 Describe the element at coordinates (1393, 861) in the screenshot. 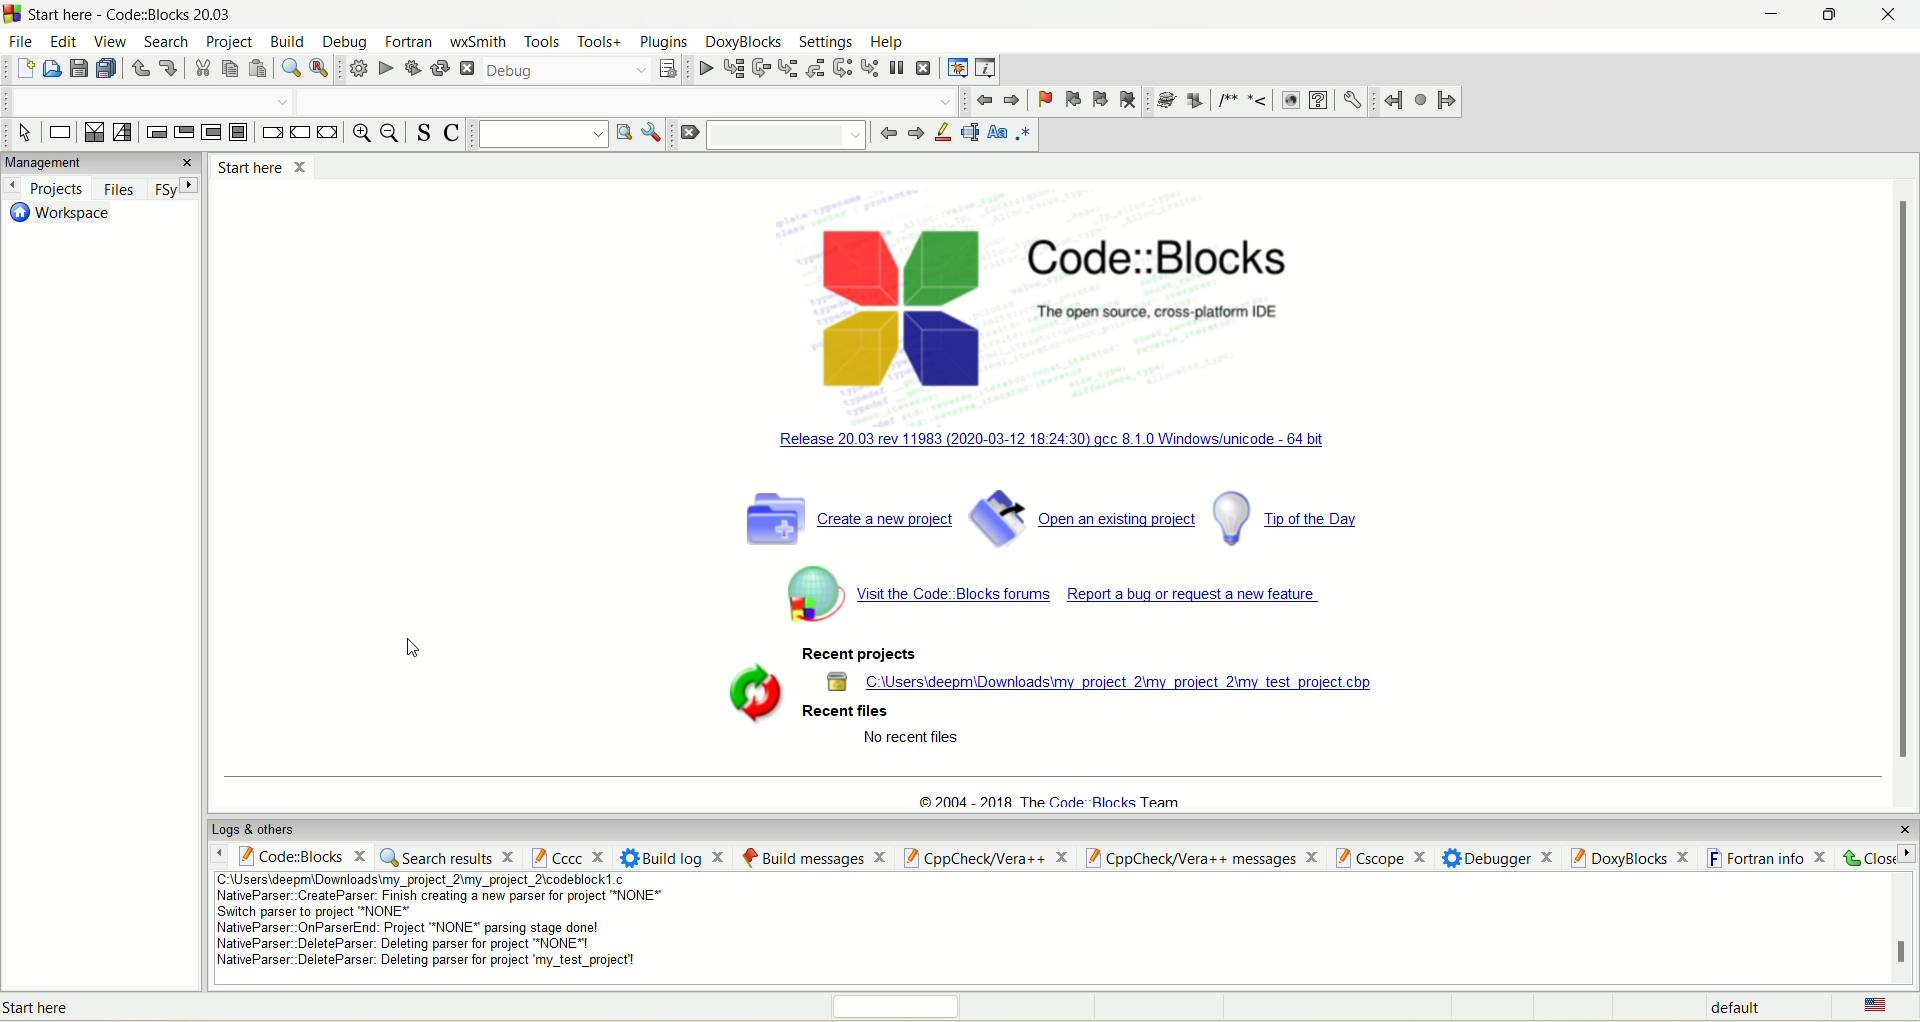

I see `Cscope` at that location.